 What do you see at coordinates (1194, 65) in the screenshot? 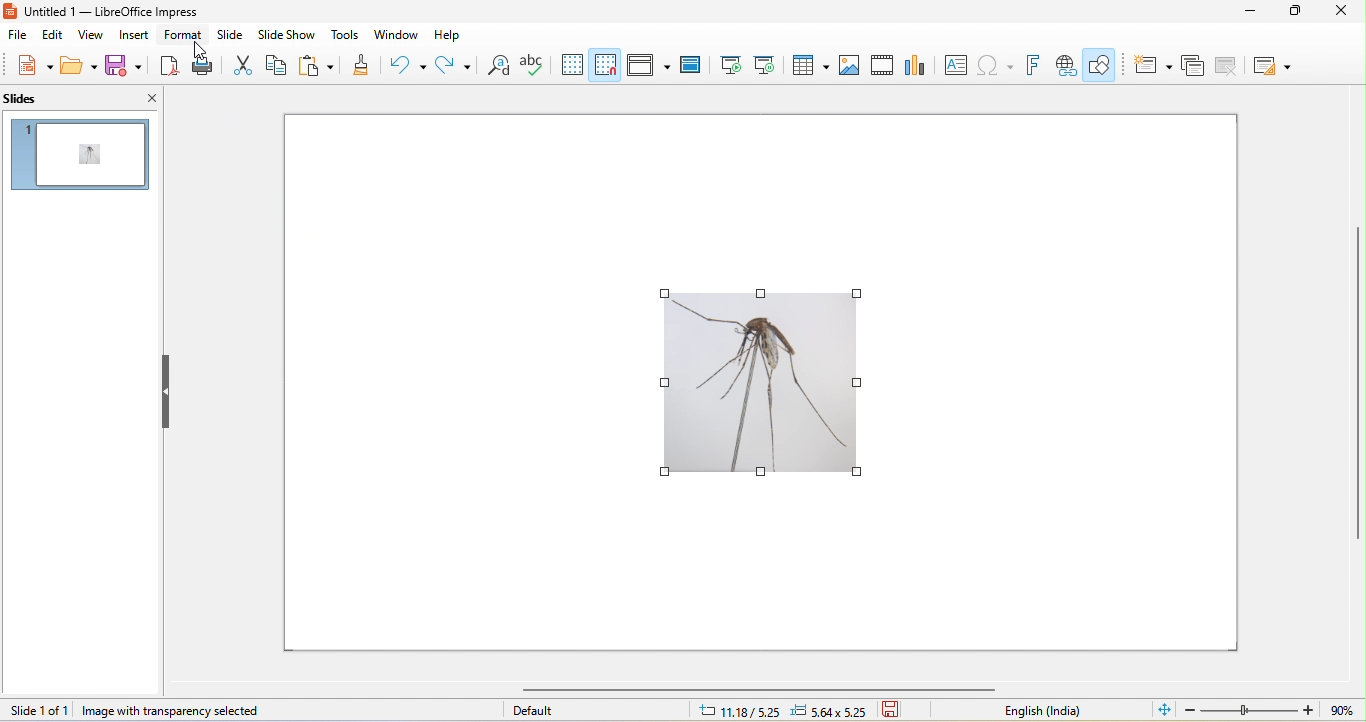
I see `duplicate` at bounding box center [1194, 65].